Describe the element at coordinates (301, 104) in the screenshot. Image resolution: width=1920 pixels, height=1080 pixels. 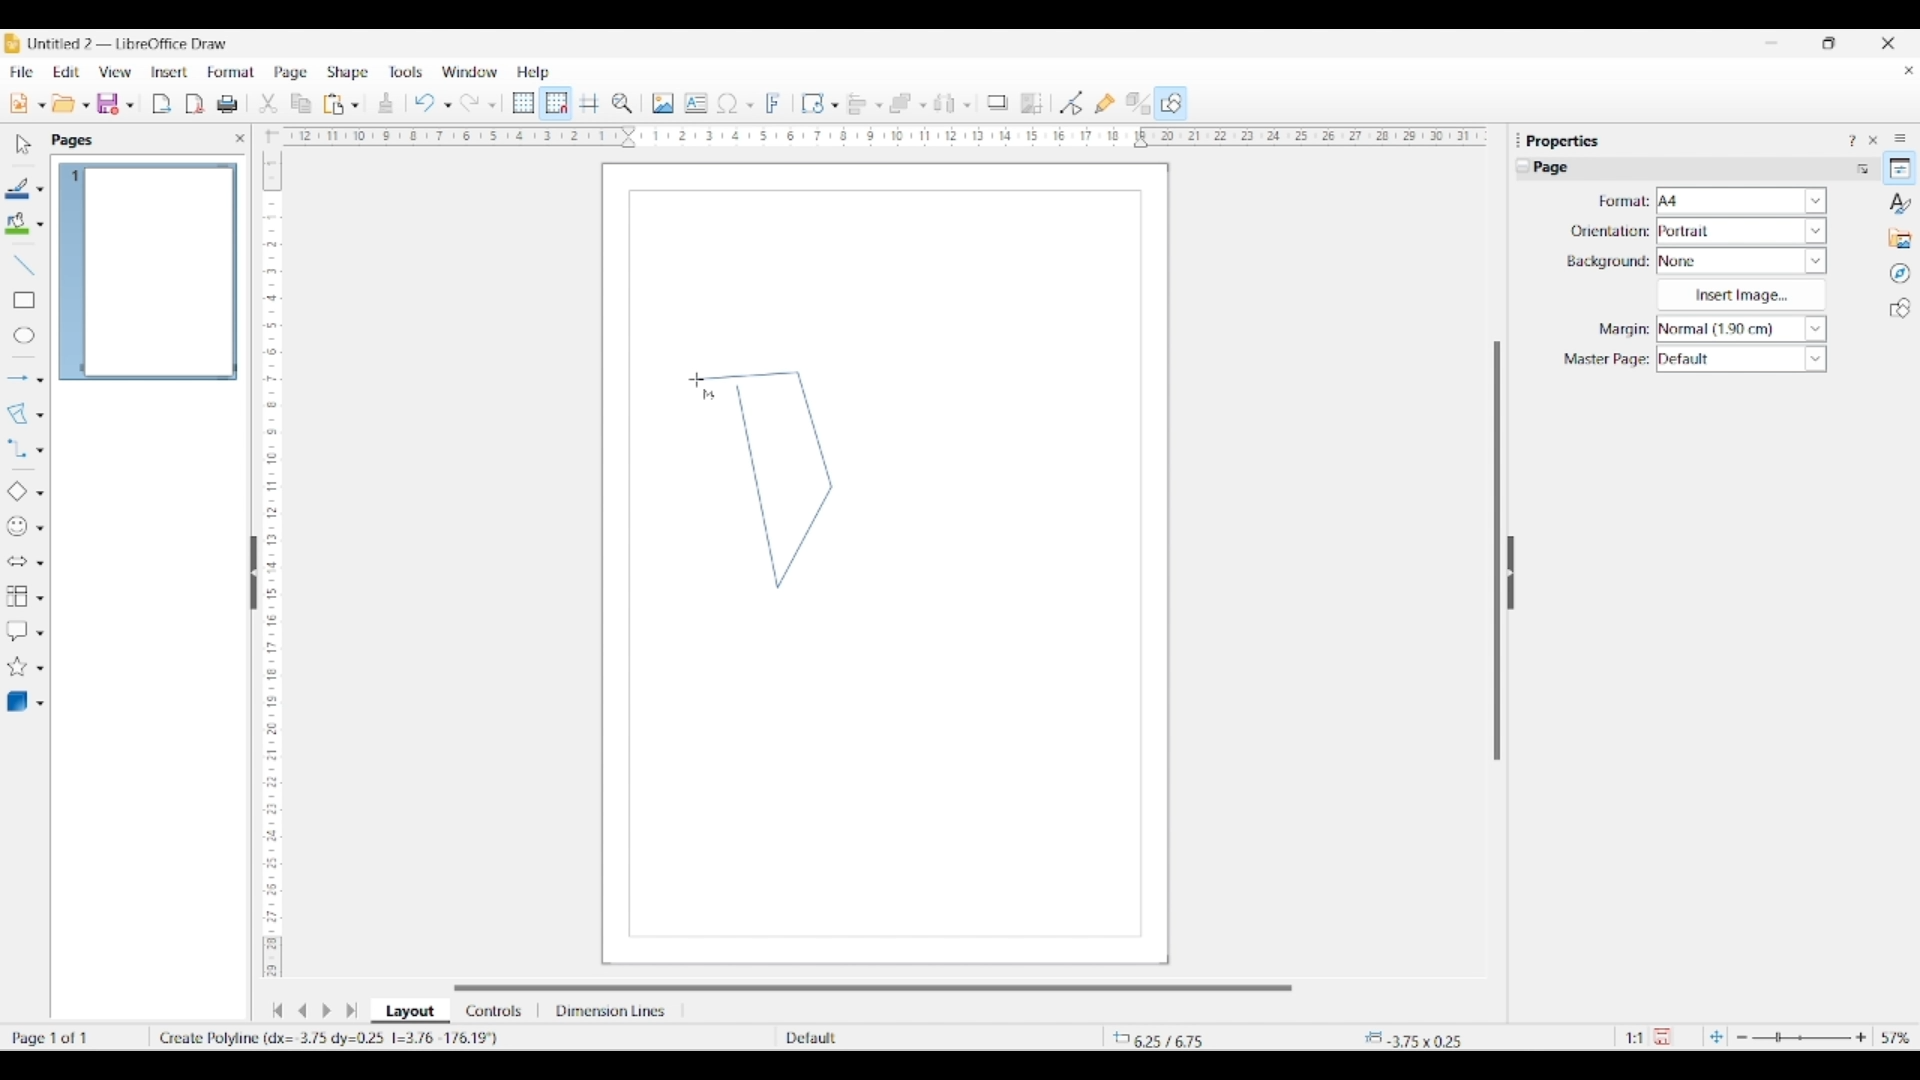
I see `Selected copy options` at that location.